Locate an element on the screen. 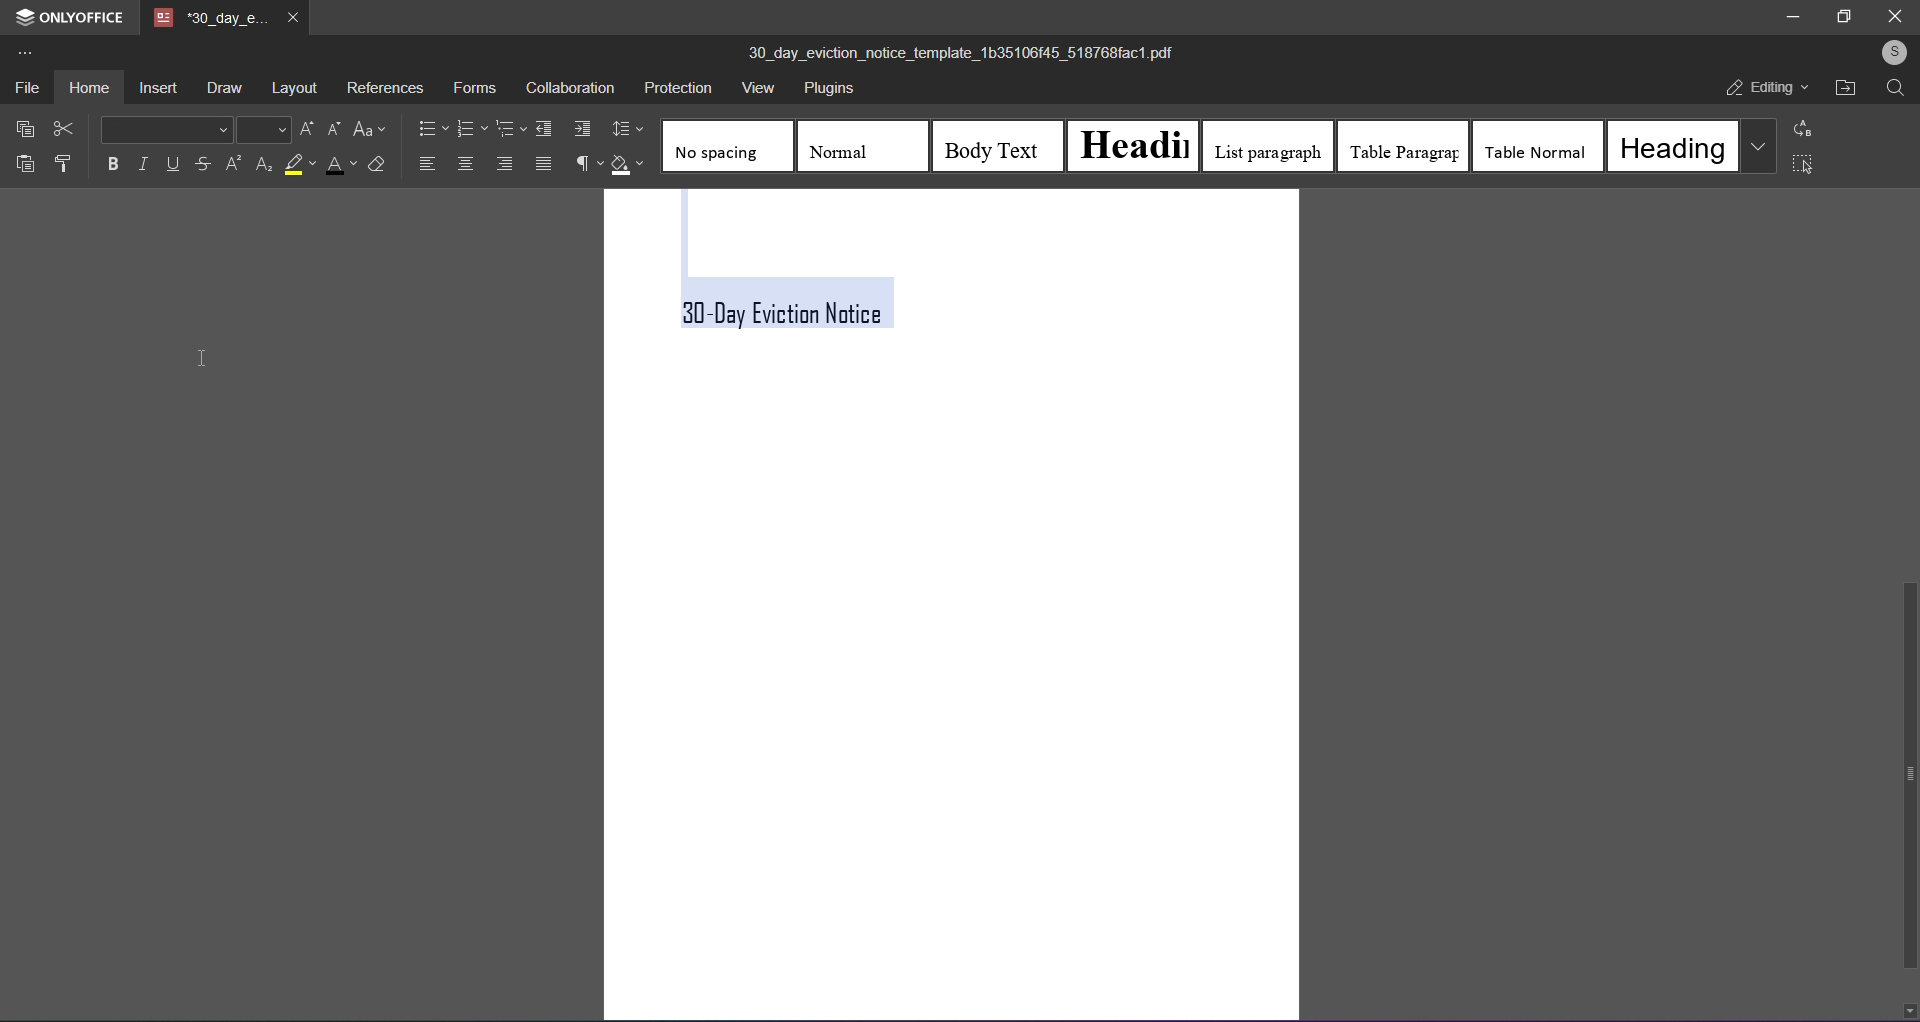 This screenshot has height=1022, width=1920. line spacing is located at coordinates (629, 129).